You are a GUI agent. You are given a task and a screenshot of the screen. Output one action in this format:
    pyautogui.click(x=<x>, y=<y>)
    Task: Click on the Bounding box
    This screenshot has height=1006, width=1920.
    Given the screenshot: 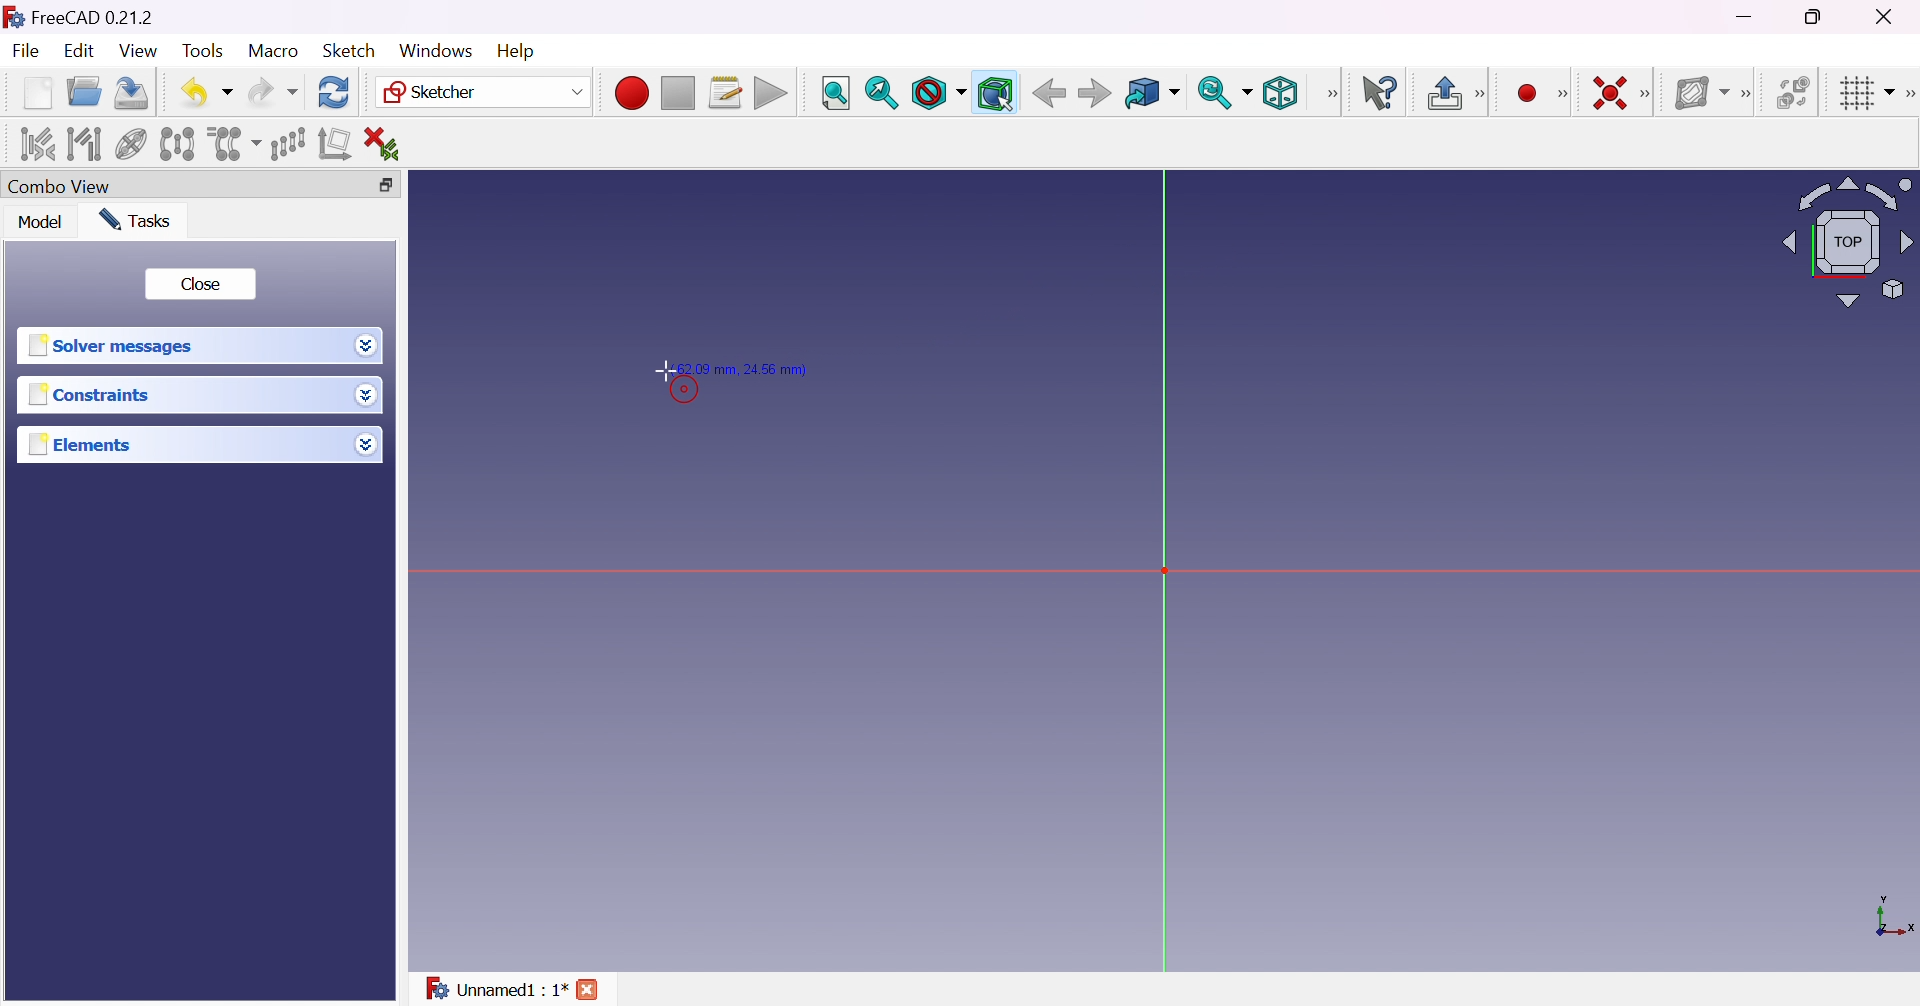 What is the action you would take?
    pyautogui.click(x=997, y=94)
    